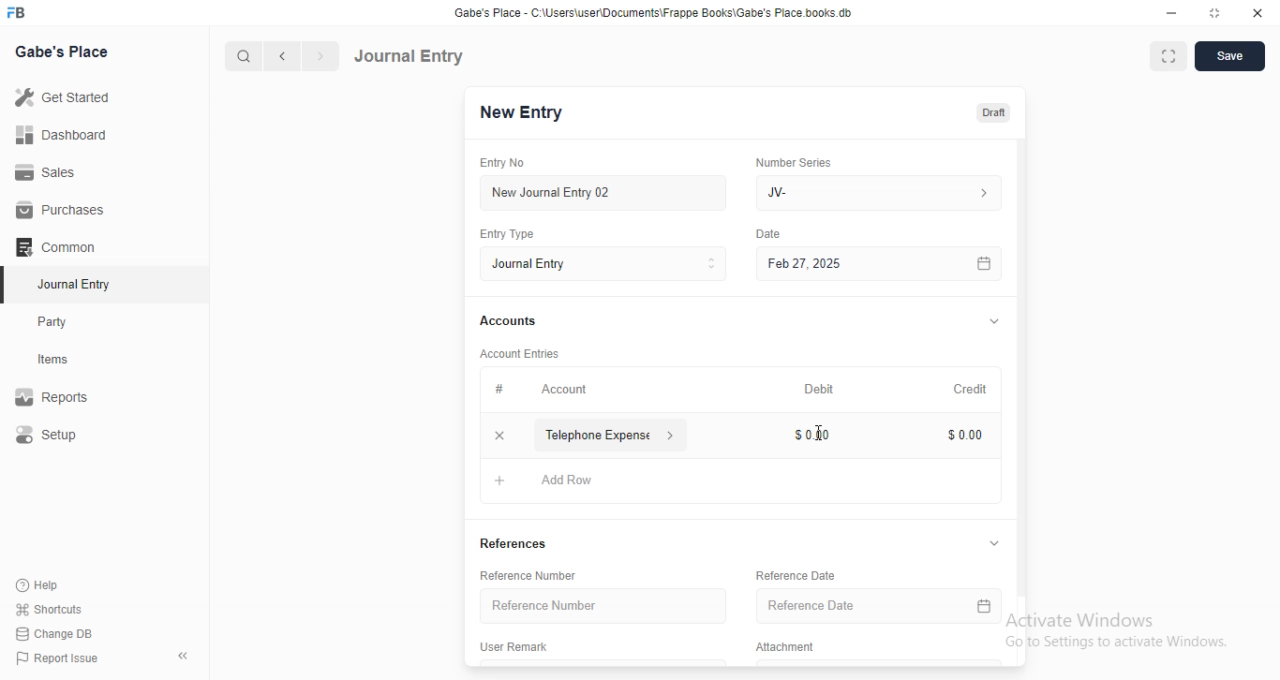 Image resolution: width=1280 pixels, height=680 pixels. What do you see at coordinates (883, 264) in the screenshot?
I see `Feb 27, 2025` at bounding box center [883, 264].